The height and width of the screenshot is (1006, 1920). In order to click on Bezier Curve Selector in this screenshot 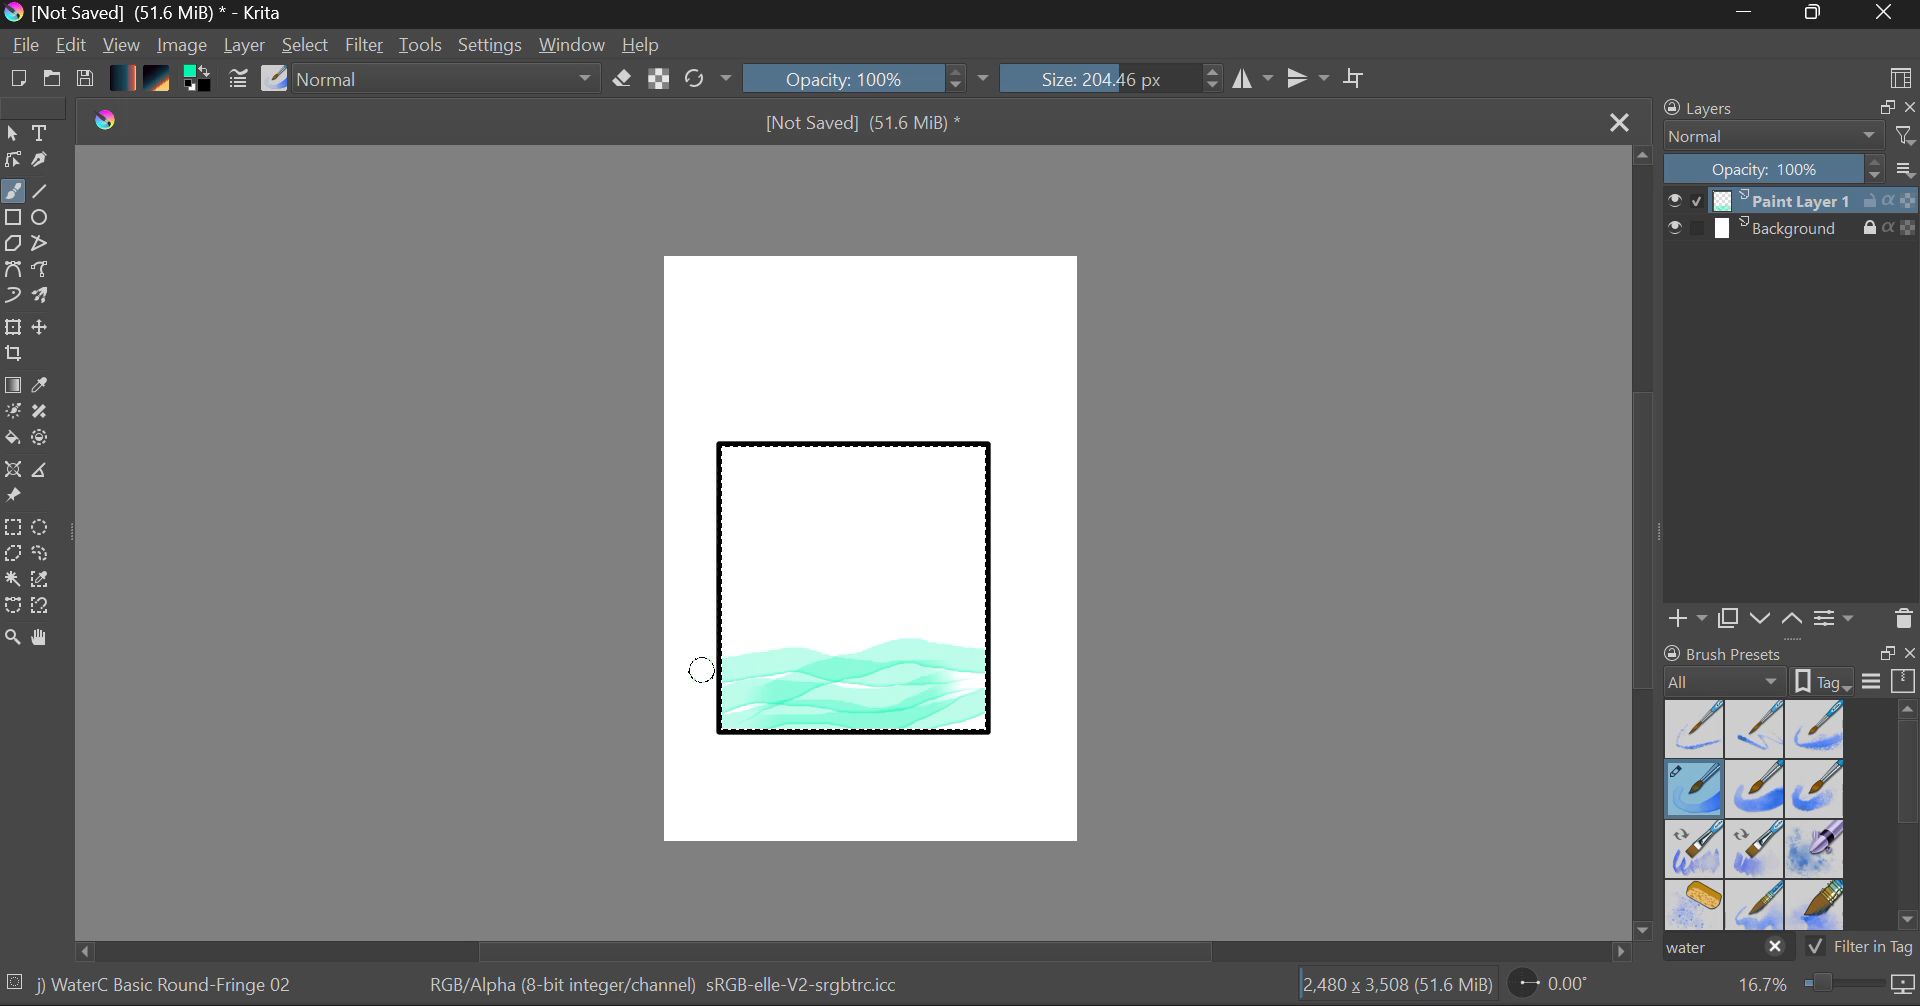, I will do `click(12, 607)`.